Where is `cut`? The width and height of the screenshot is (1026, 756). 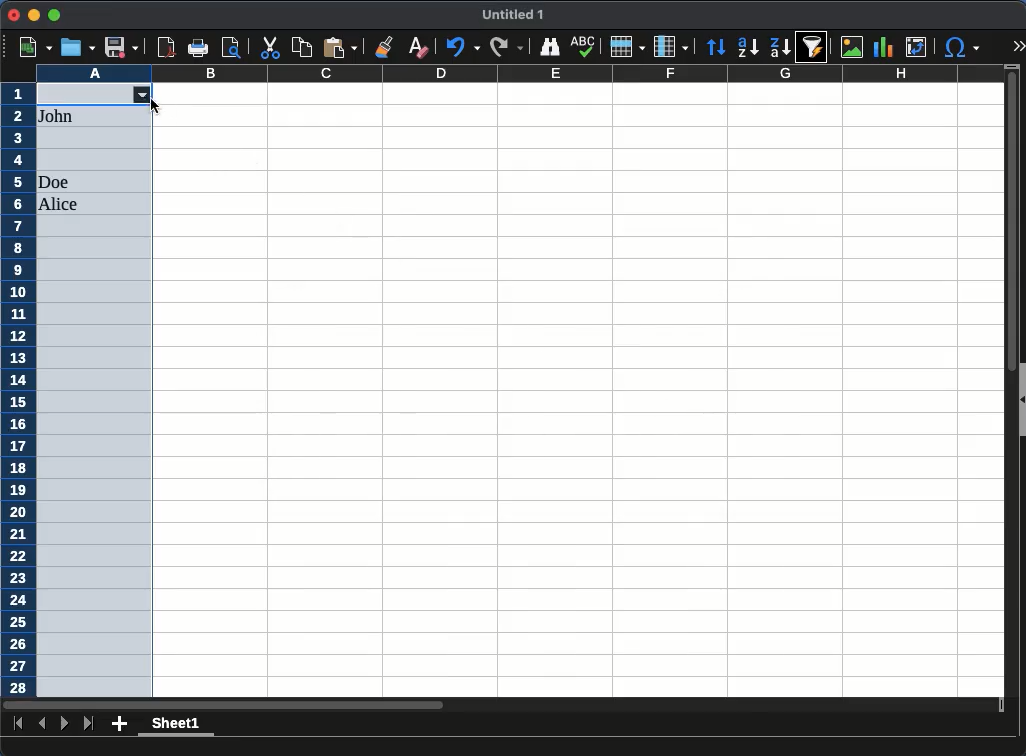 cut is located at coordinates (269, 47).